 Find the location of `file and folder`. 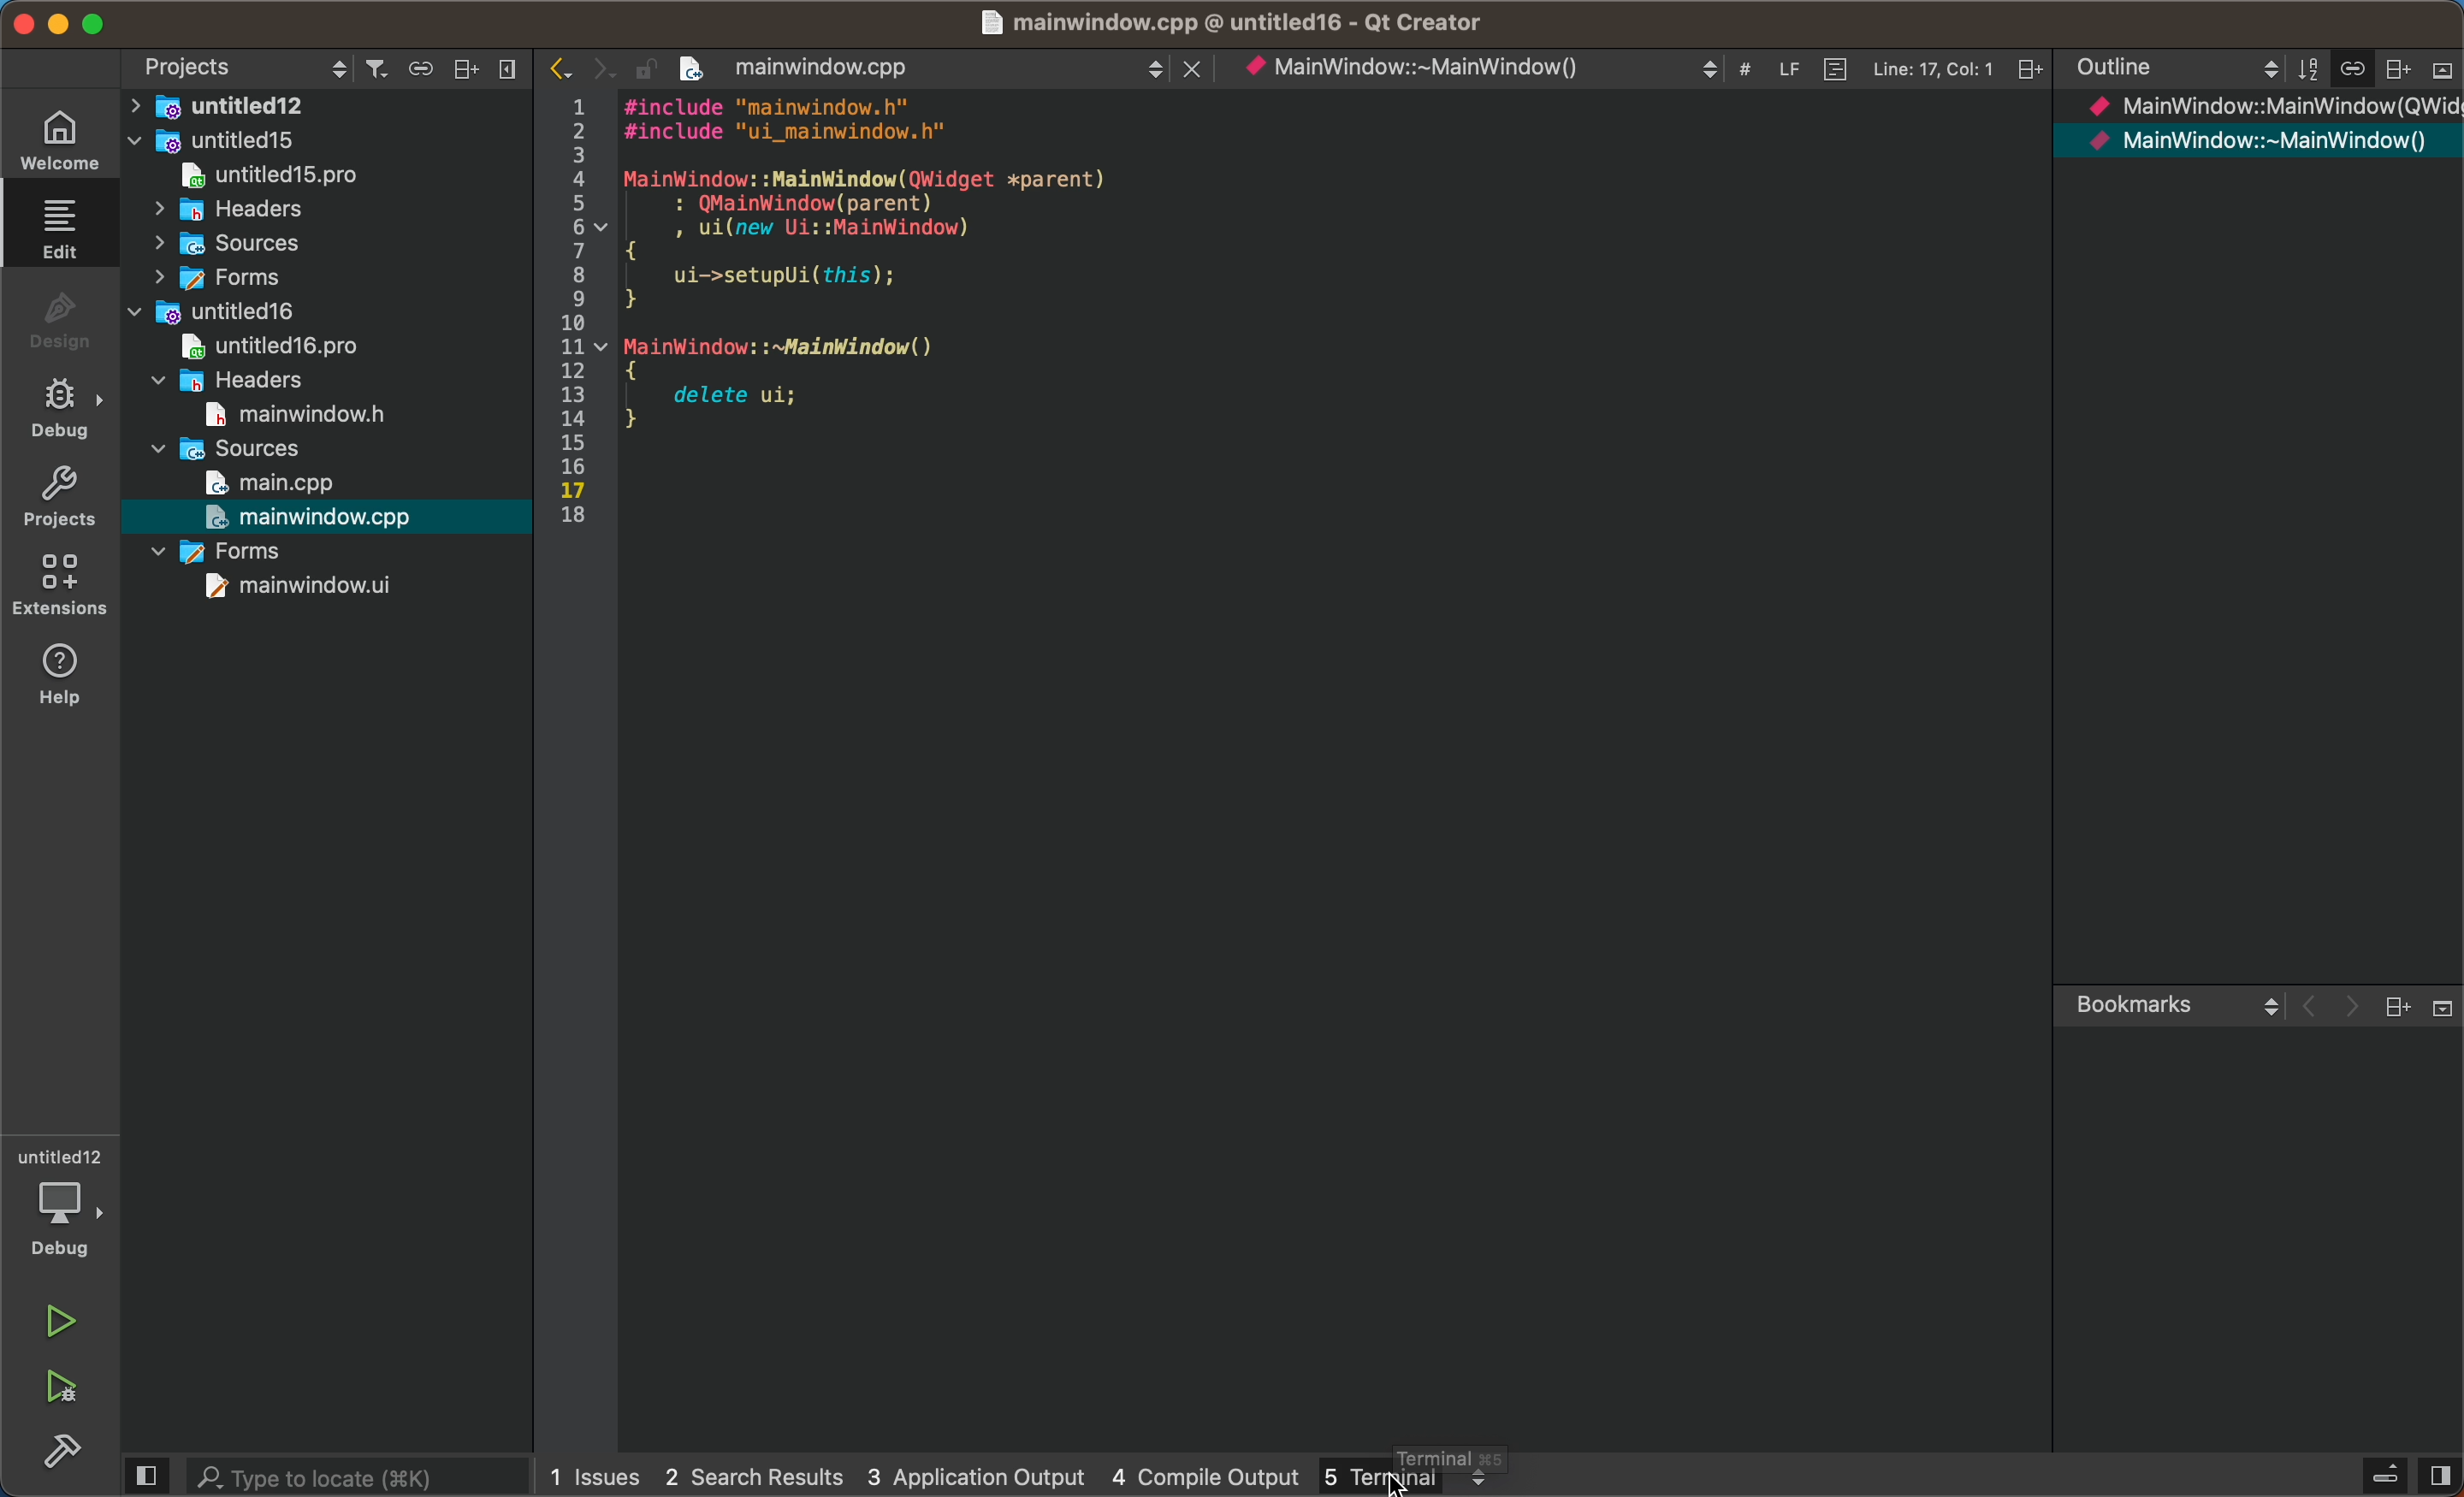

file and folder is located at coordinates (230, 551).